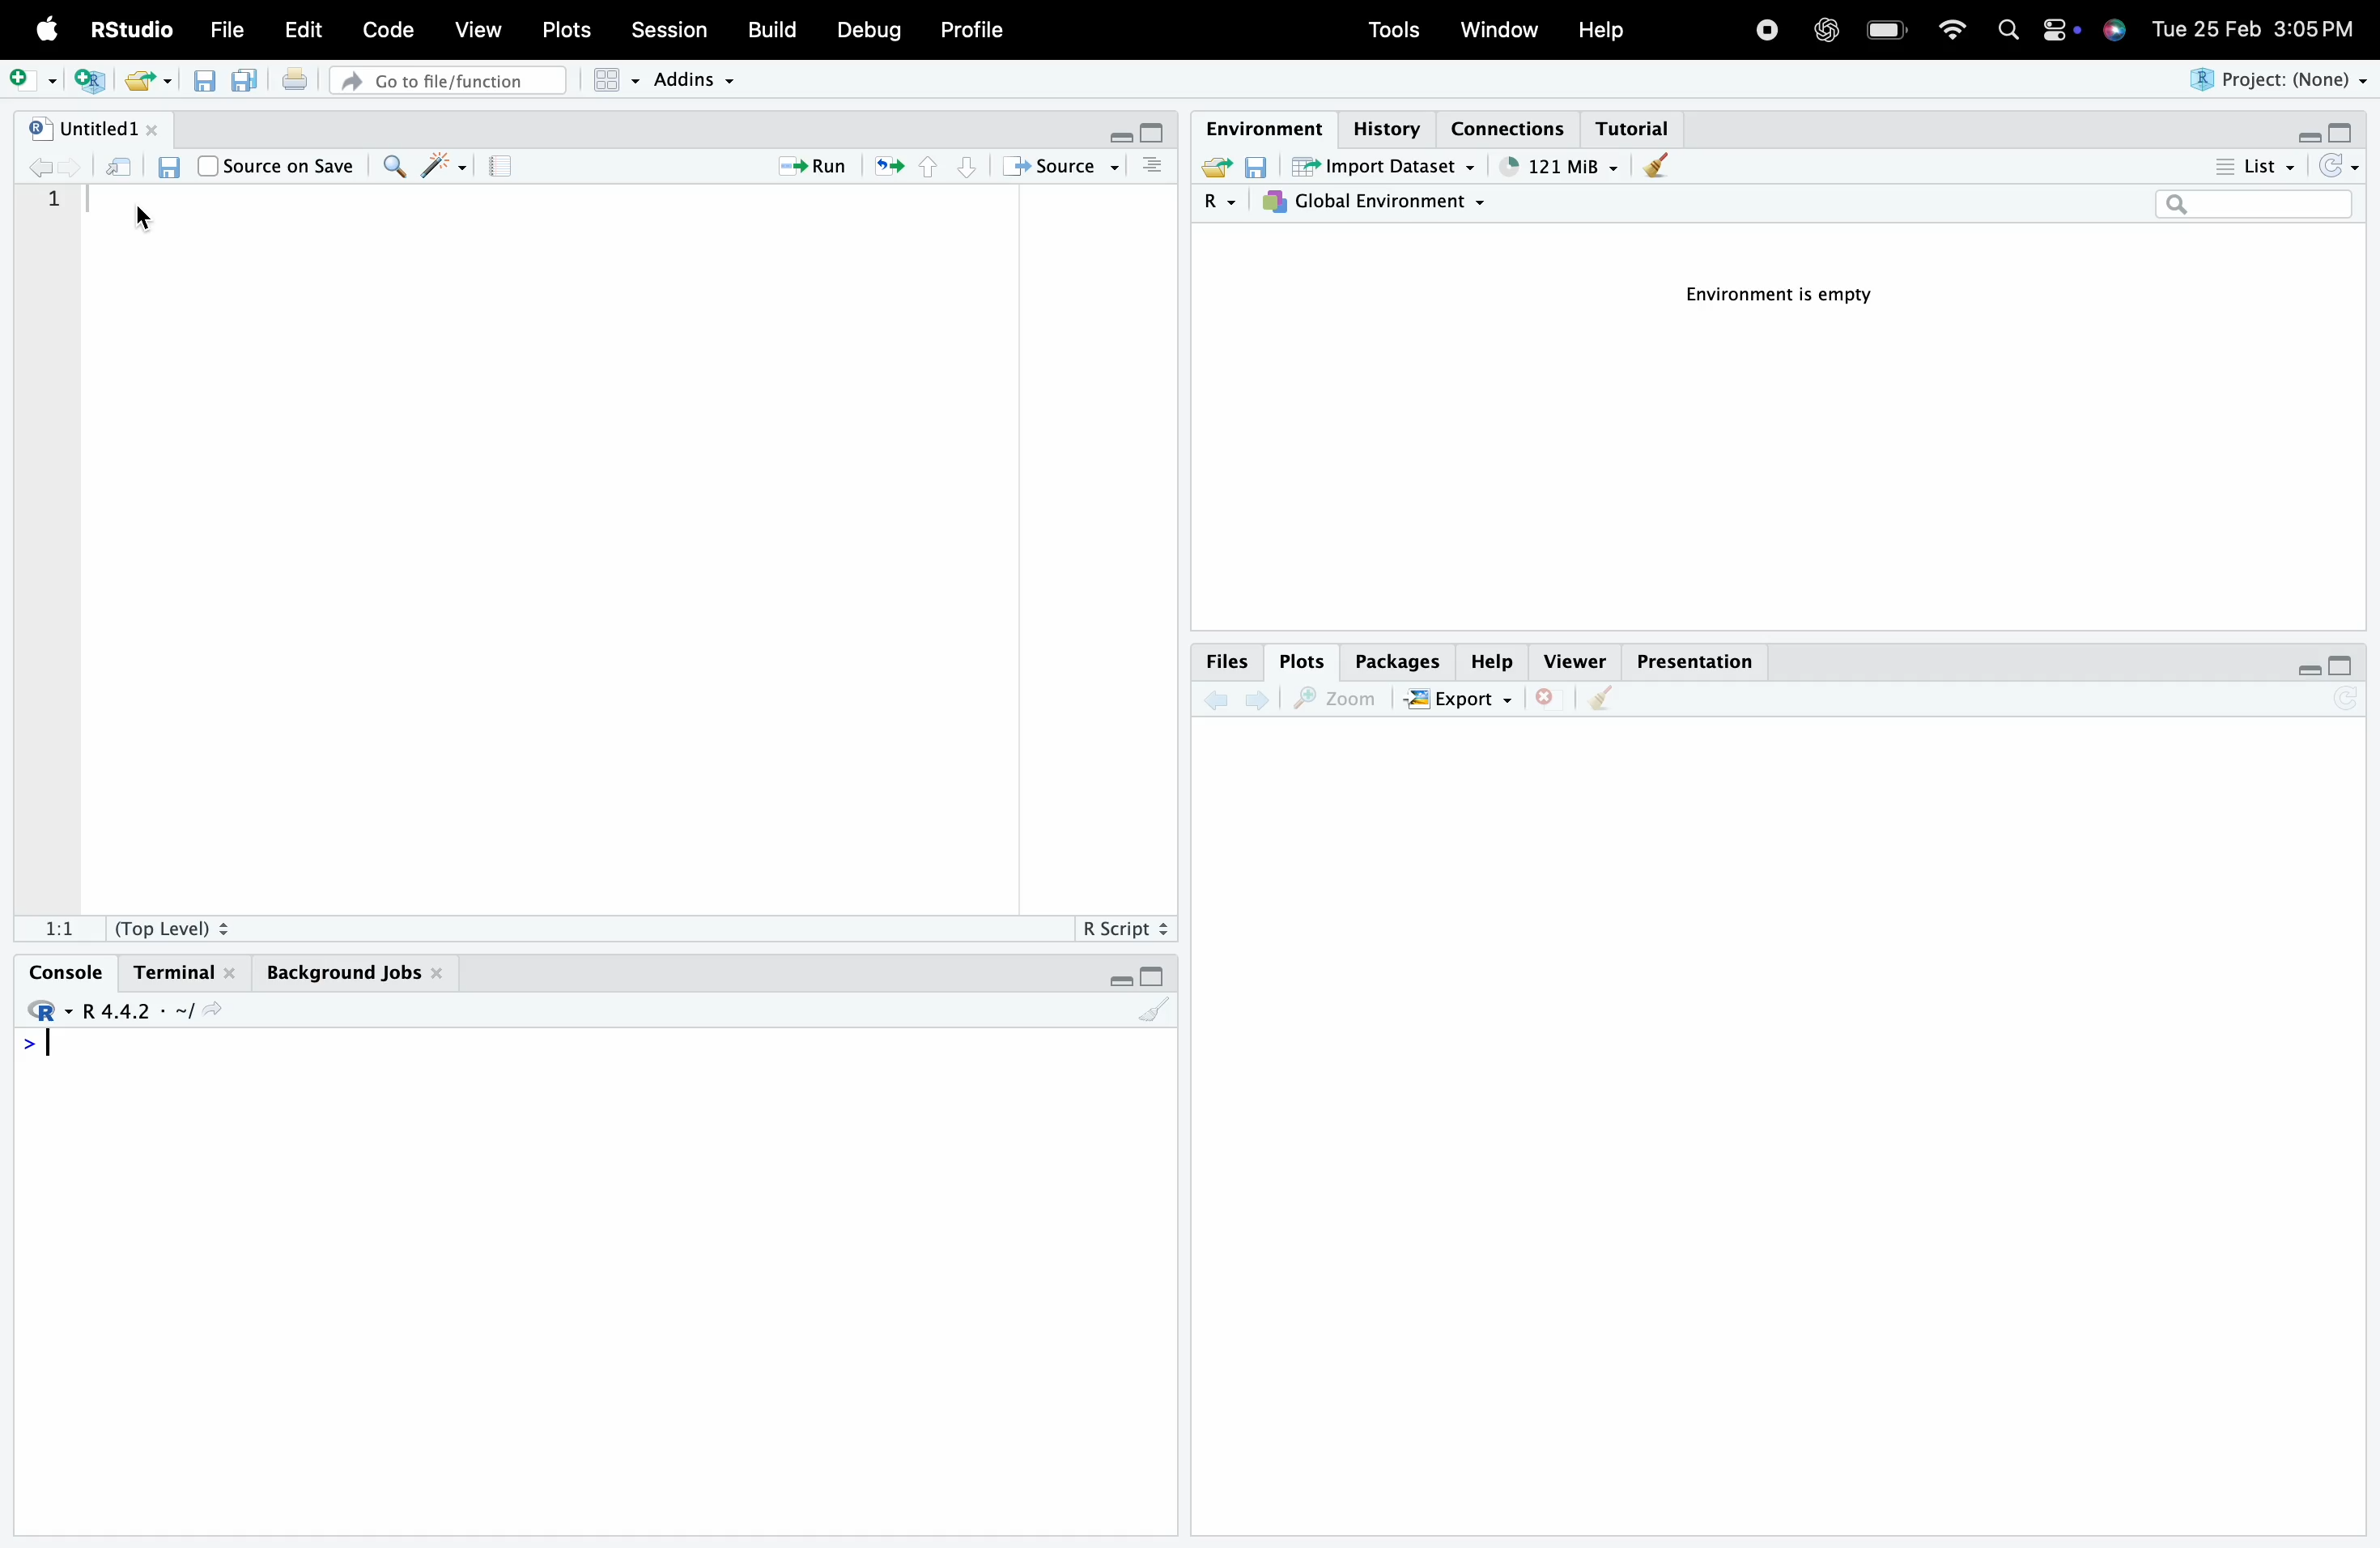  What do you see at coordinates (1056, 167) in the screenshot?
I see `Source the contents of the active document` at bounding box center [1056, 167].